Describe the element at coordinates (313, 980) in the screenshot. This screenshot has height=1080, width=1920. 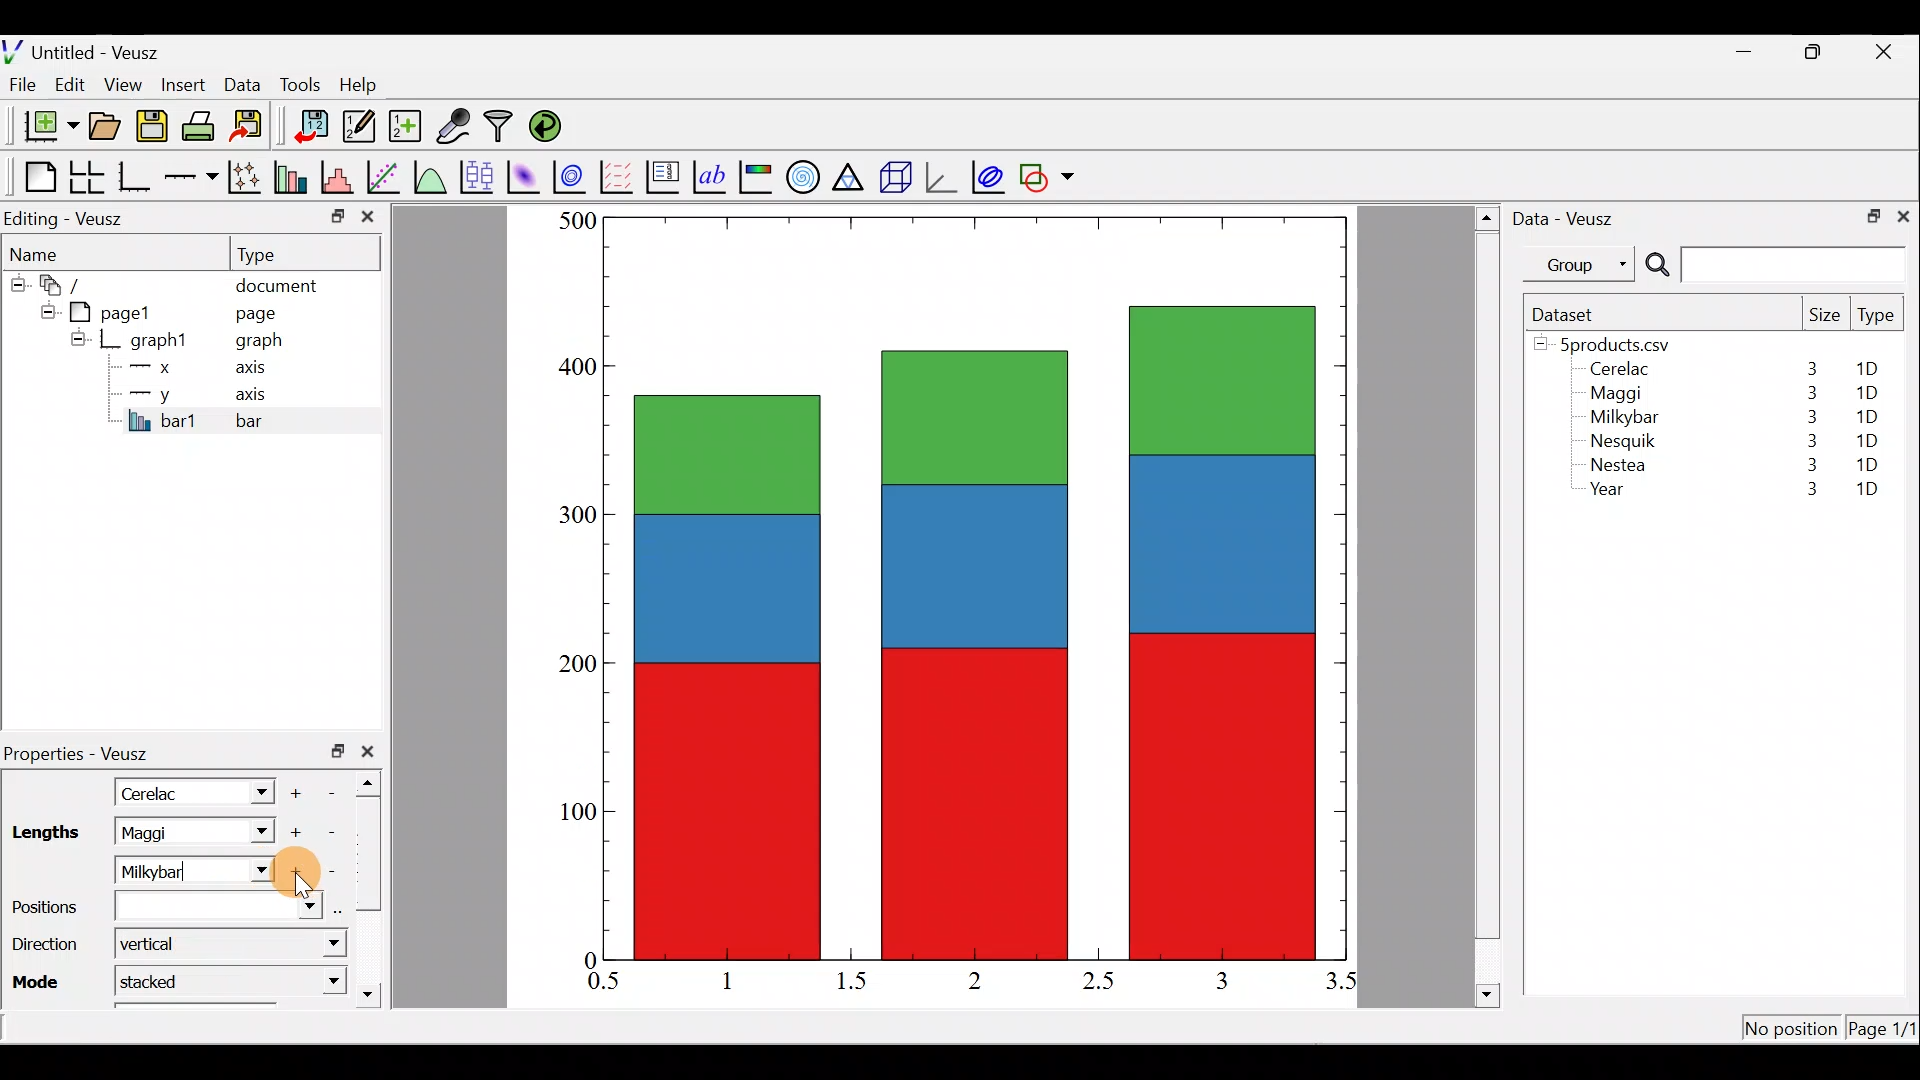
I see `mode dropdown` at that location.